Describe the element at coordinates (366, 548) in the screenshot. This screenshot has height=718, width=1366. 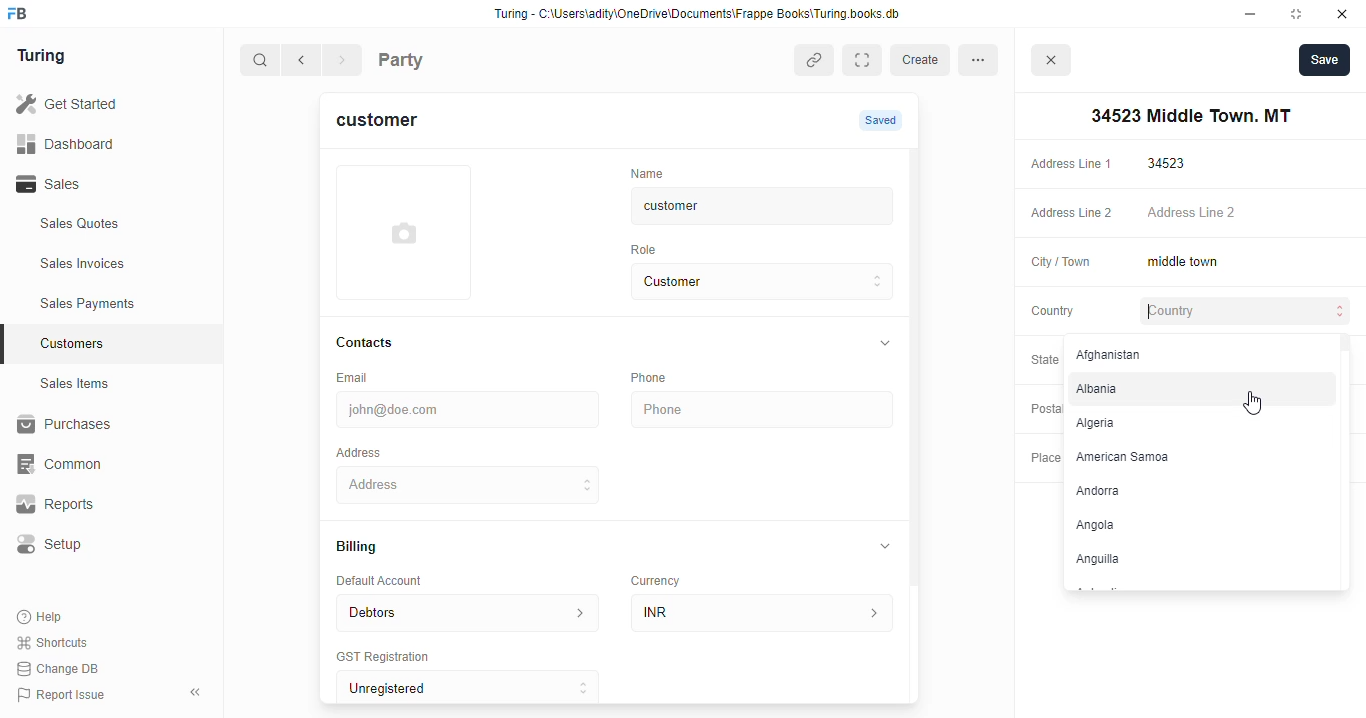
I see `Billing` at that location.